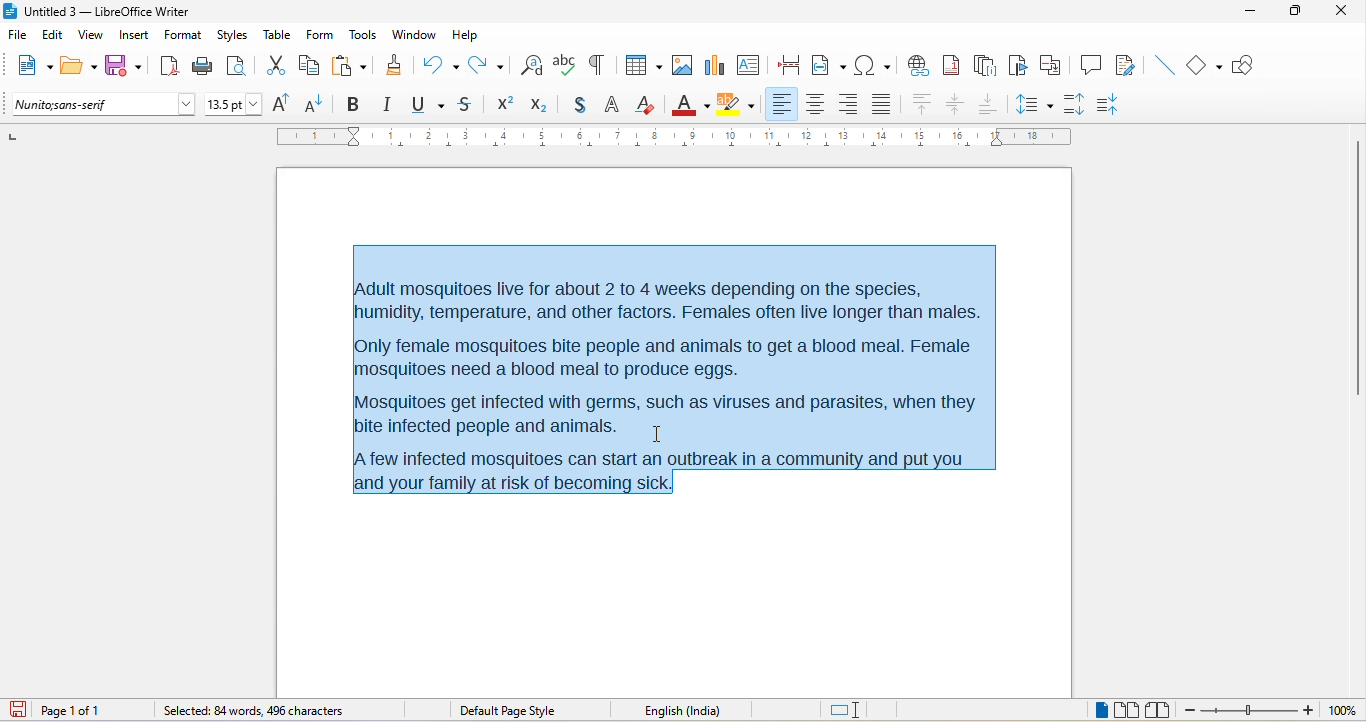 Image resolution: width=1366 pixels, height=722 pixels. What do you see at coordinates (125, 66) in the screenshot?
I see `save` at bounding box center [125, 66].